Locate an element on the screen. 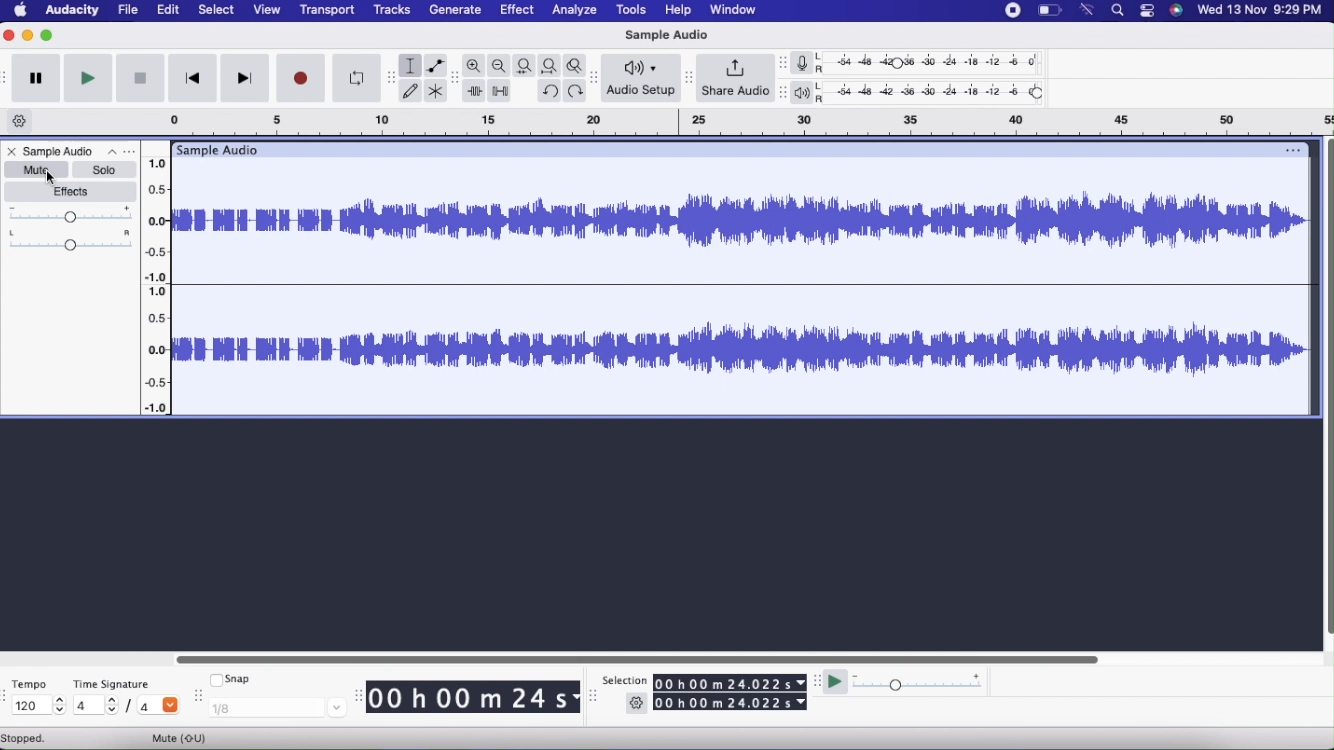 The width and height of the screenshot is (1334, 750). Selection is located at coordinates (625, 681).